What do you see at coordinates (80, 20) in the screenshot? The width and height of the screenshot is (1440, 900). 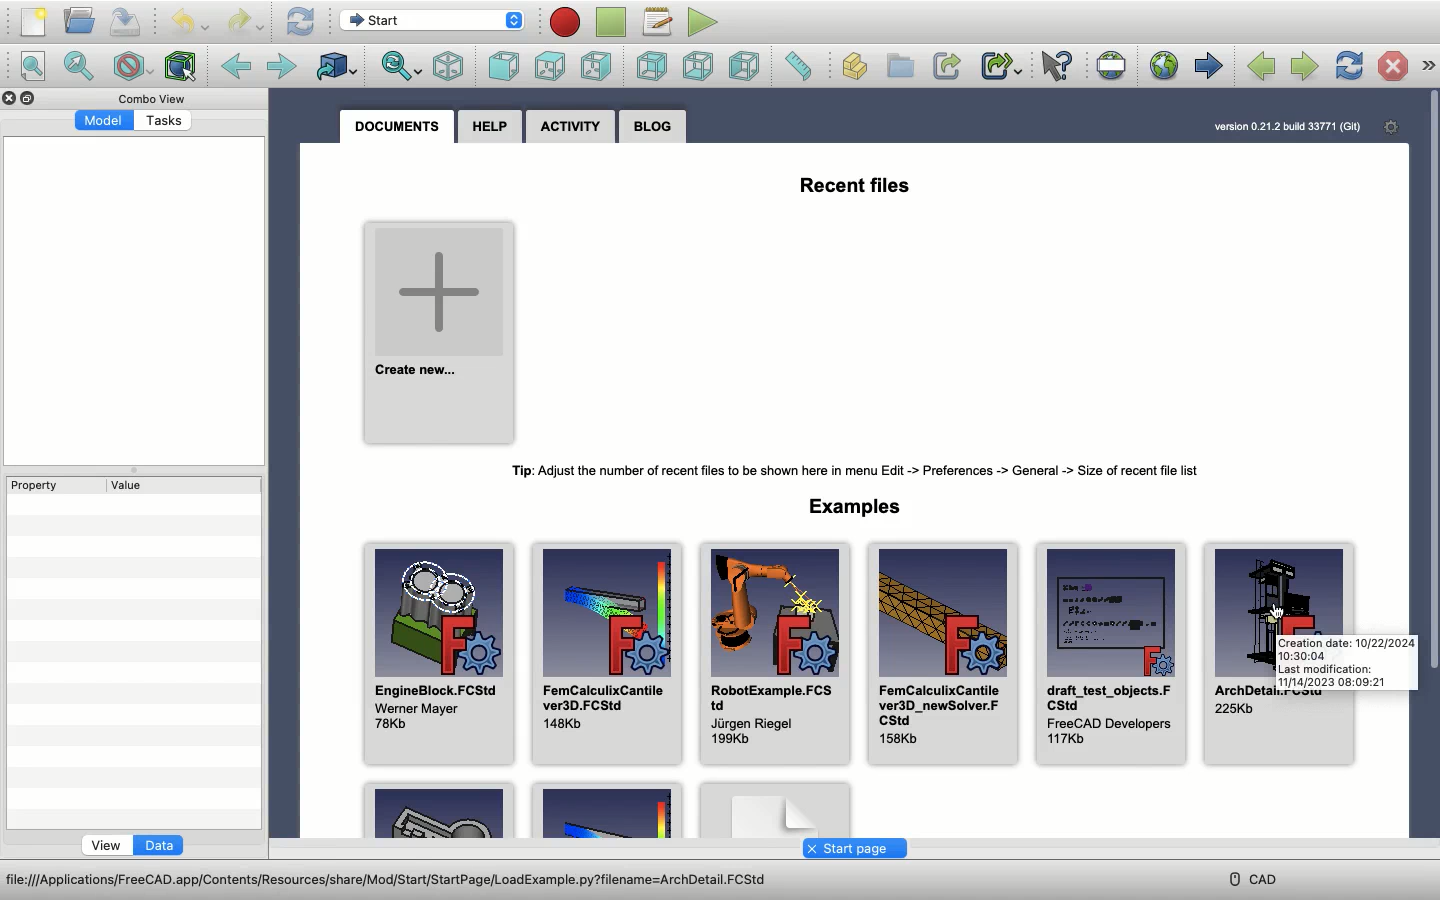 I see `Open` at bounding box center [80, 20].